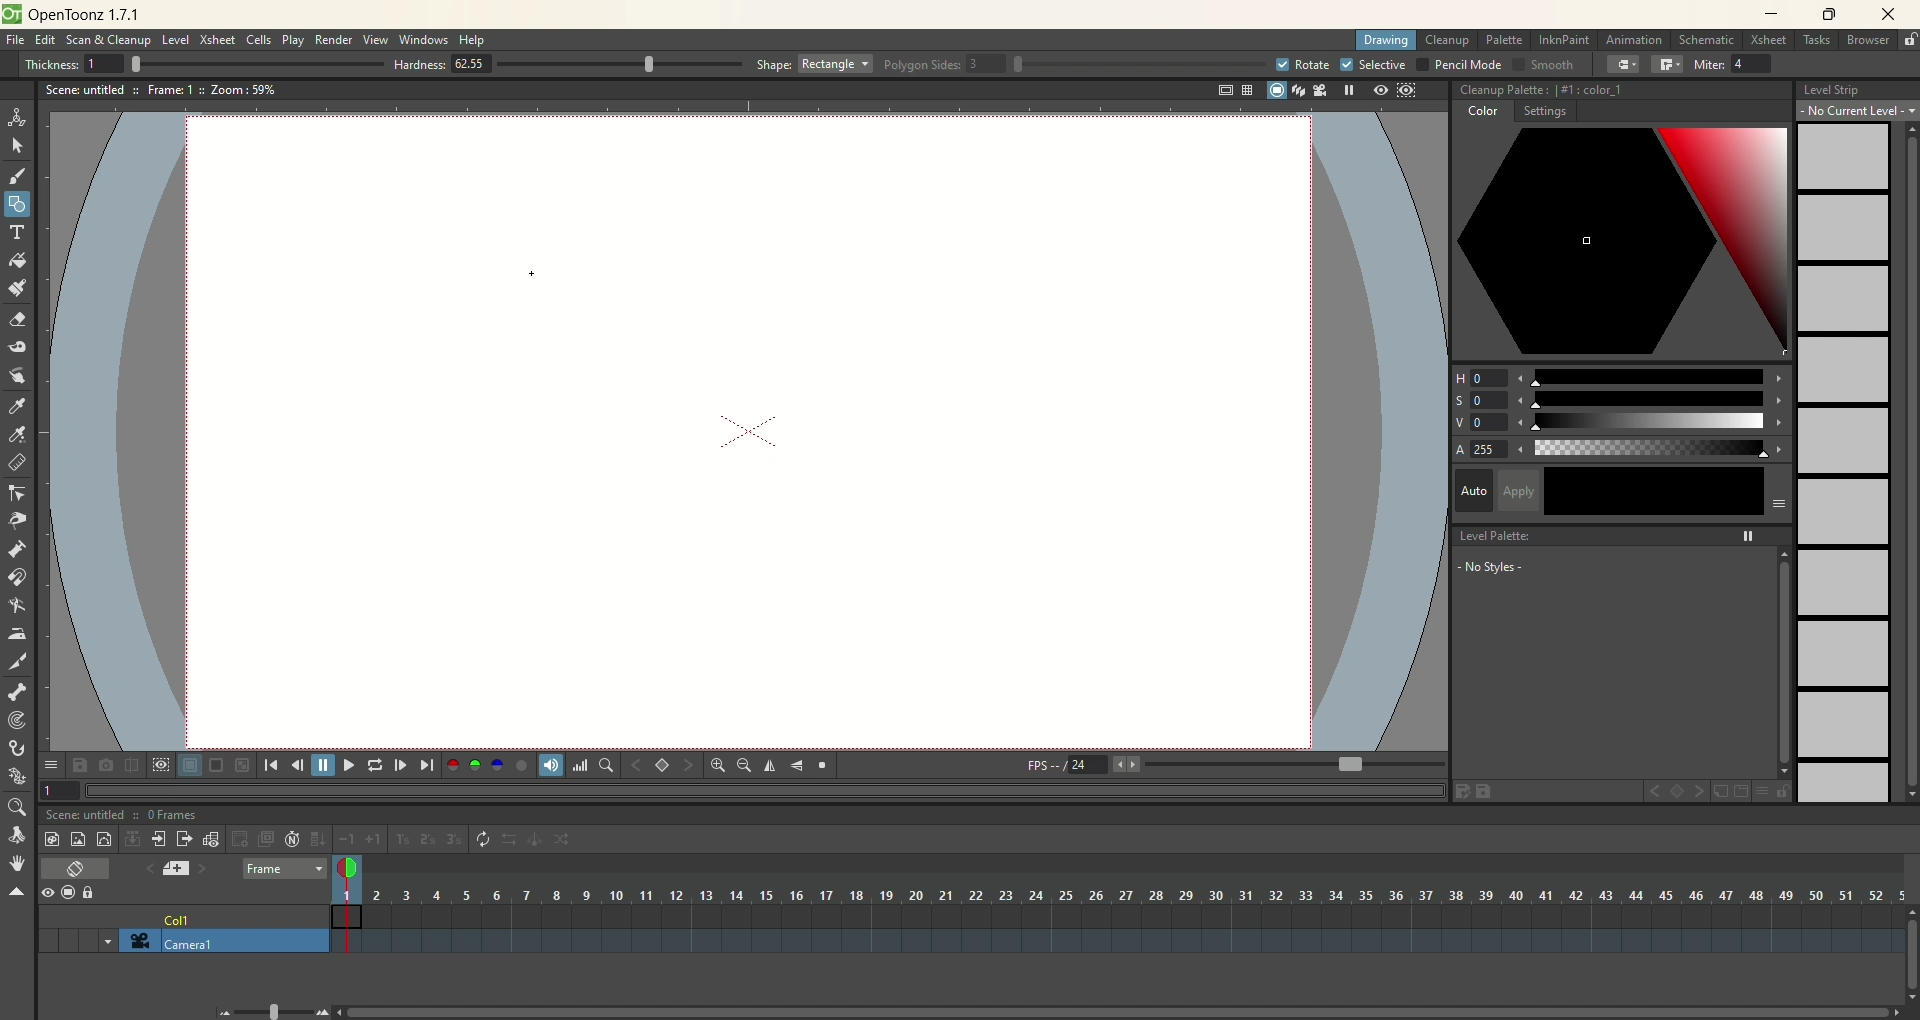 The image size is (1920, 1020). I want to click on ruler editor, so click(16, 462).